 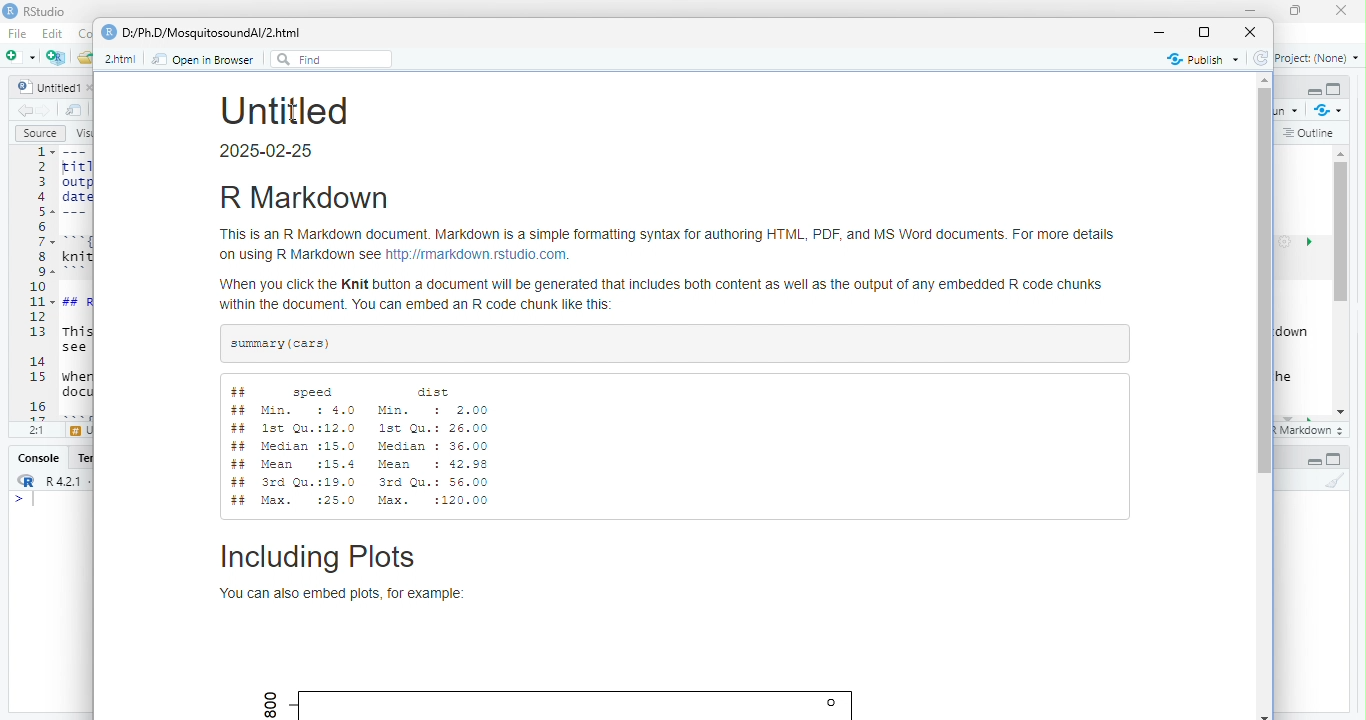 What do you see at coordinates (1314, 92) in the screenshot?
I see `Collapse` at bounding box center [1314, 92].